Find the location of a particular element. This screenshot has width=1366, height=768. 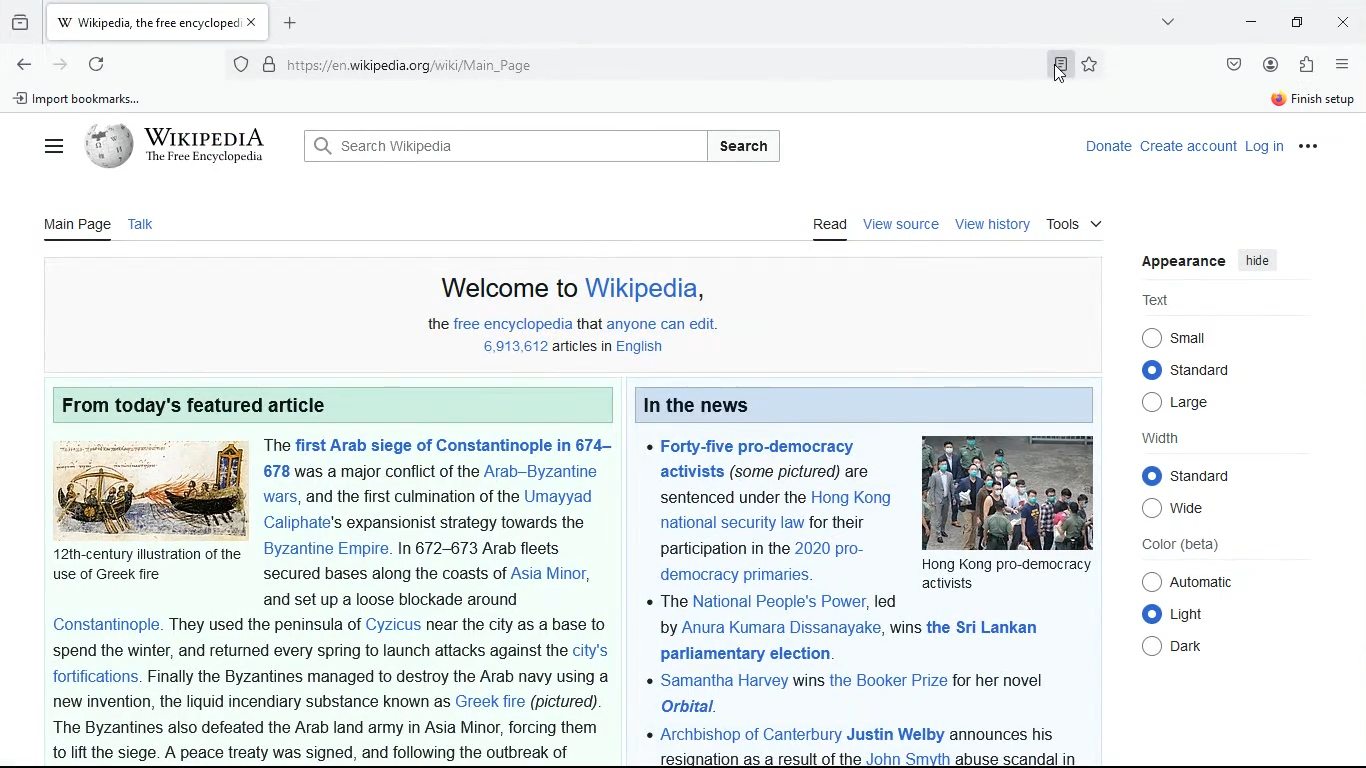

files is located at coordinates (55, 148).